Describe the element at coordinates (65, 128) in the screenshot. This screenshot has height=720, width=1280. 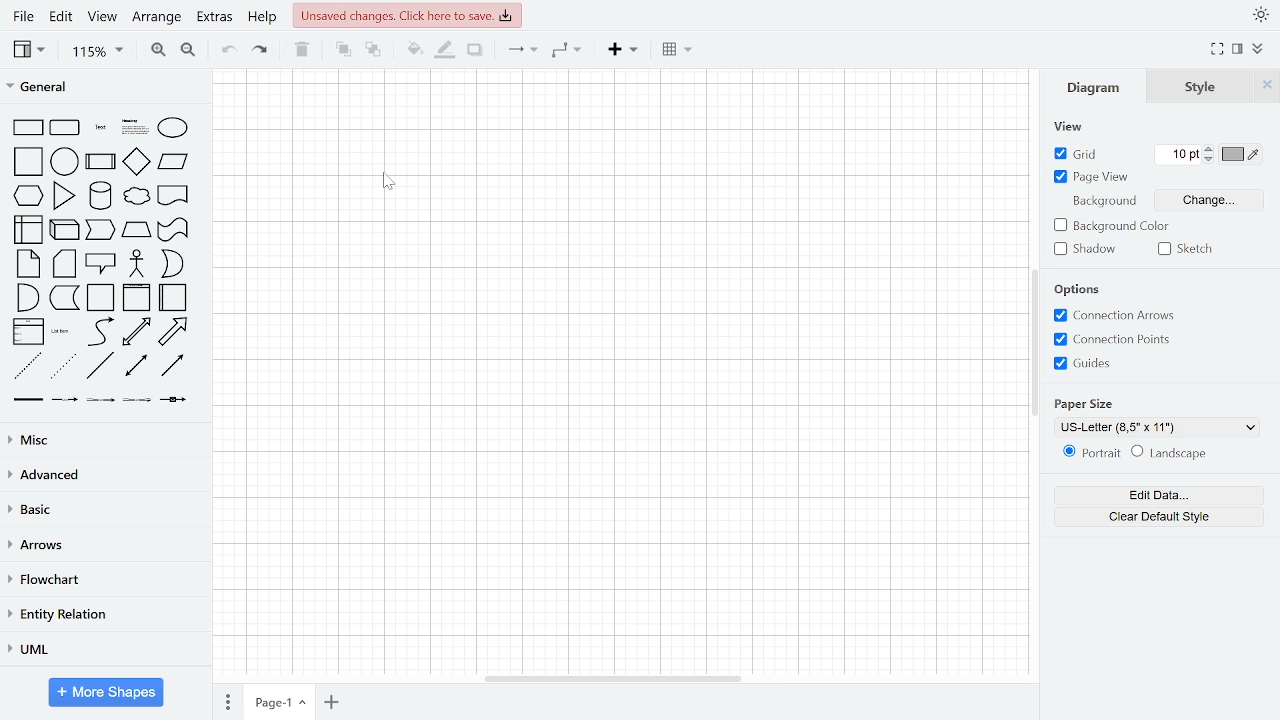
I see `rounded rectangle` at that location.